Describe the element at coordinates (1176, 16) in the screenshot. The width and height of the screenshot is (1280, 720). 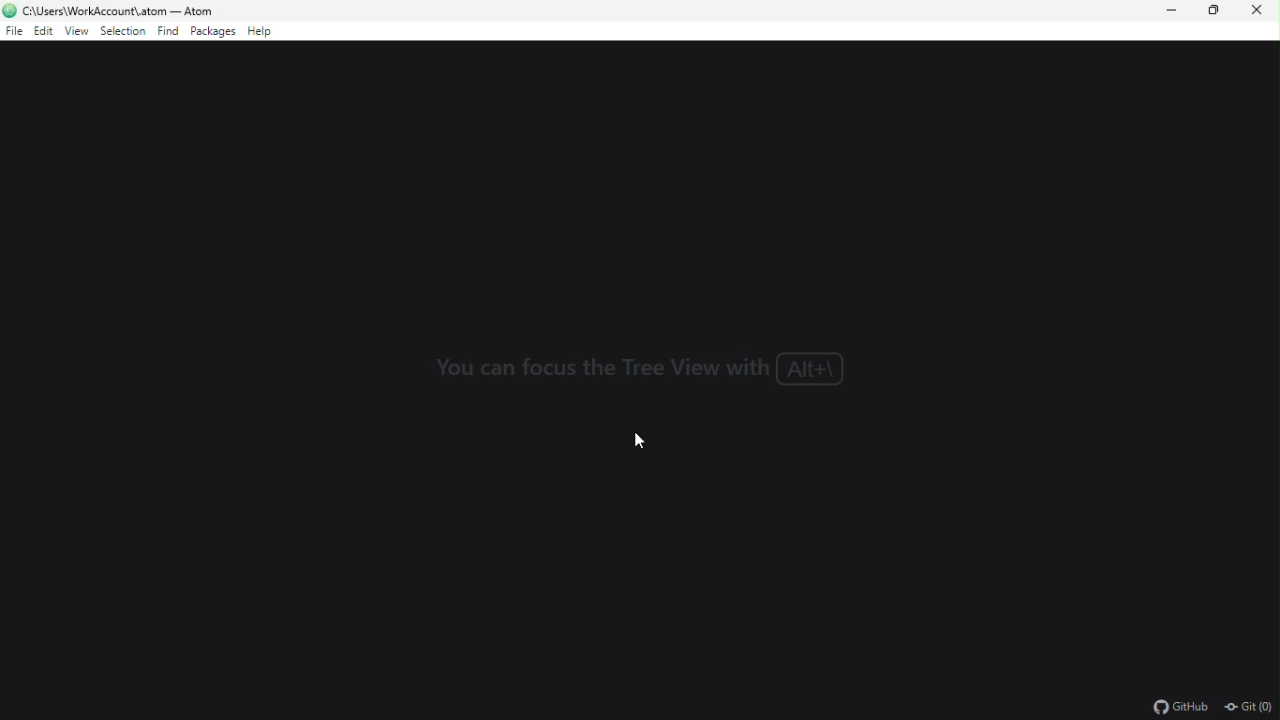
I see `minimize` at that location.